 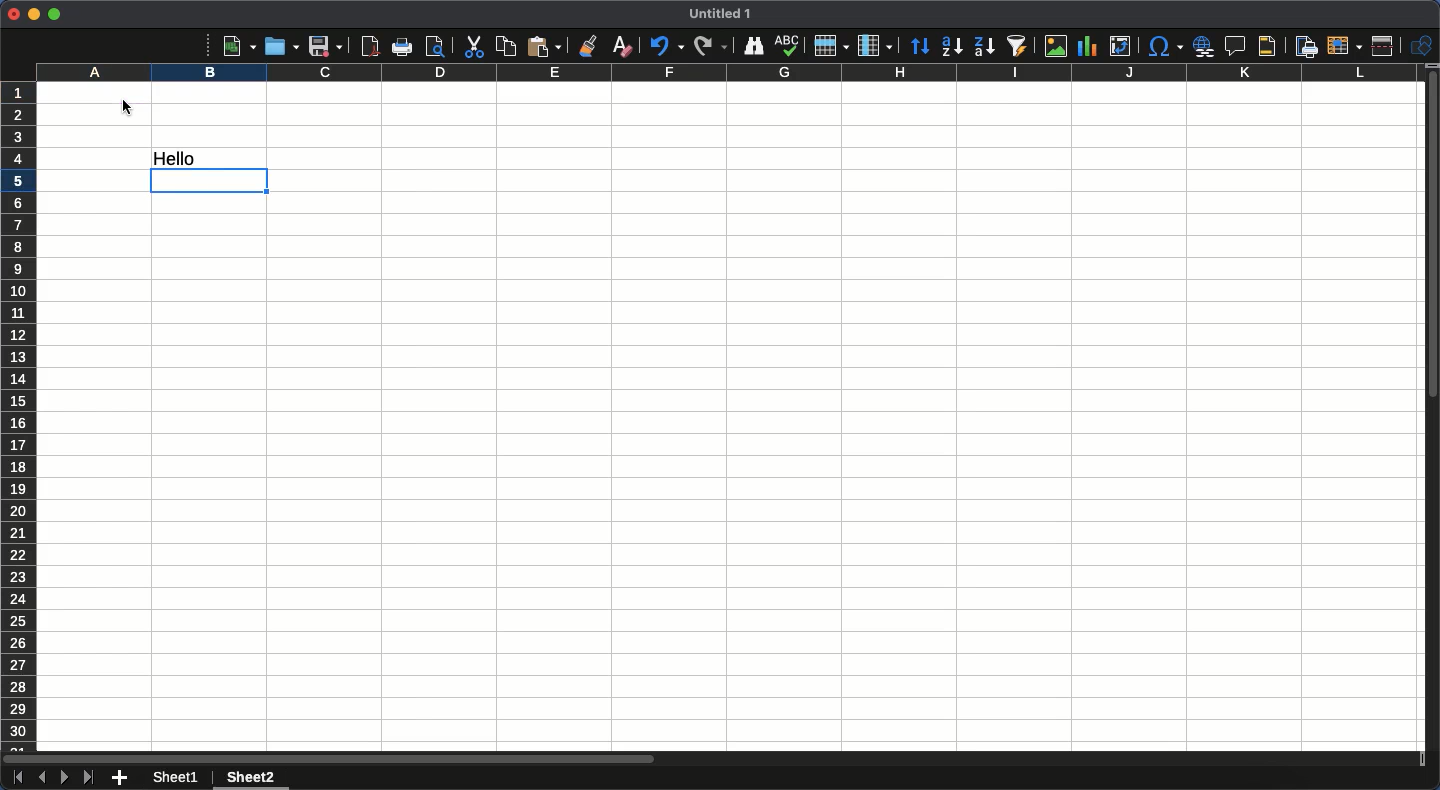 What do you see at coordinates (1205, 46) in the screenshot?
I see `Hyperlink` at bounding box center [1205, 46].